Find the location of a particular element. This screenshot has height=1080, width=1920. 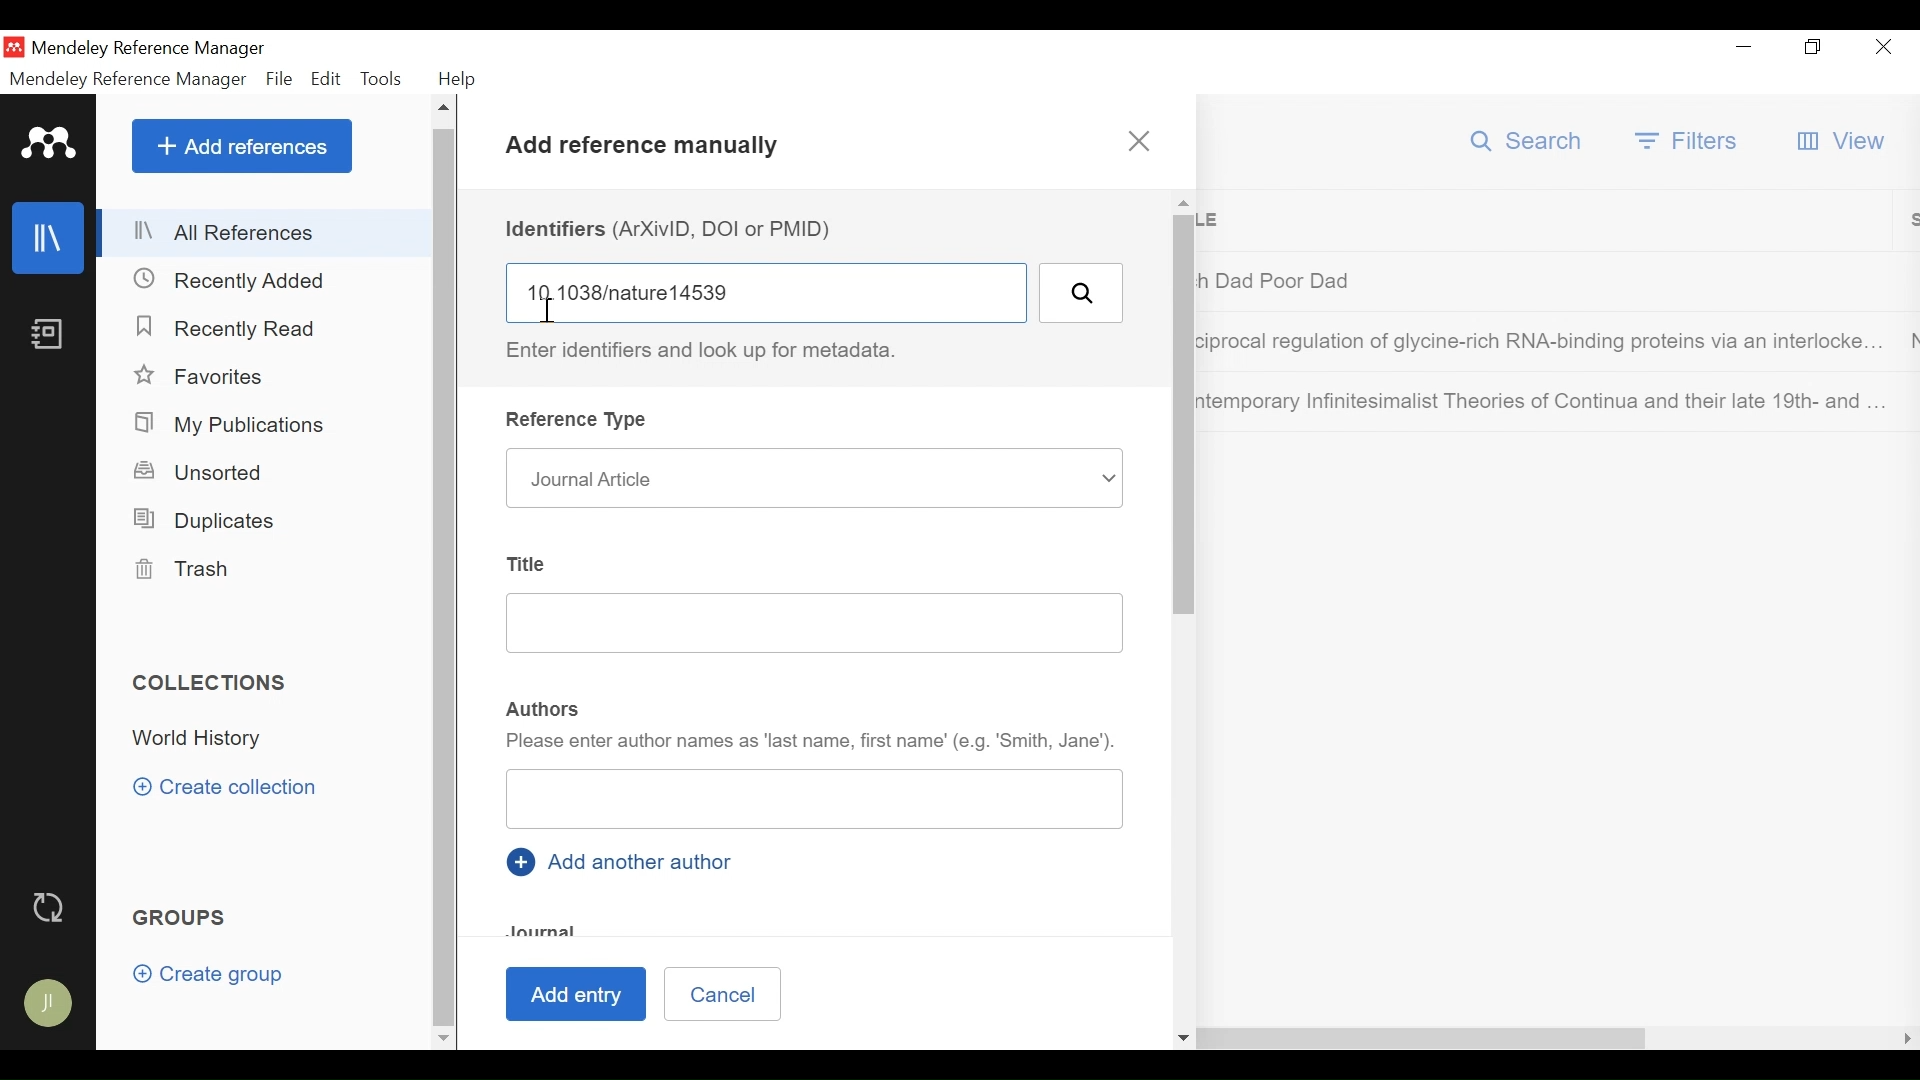

Title is located at coordinates (1552, 221).